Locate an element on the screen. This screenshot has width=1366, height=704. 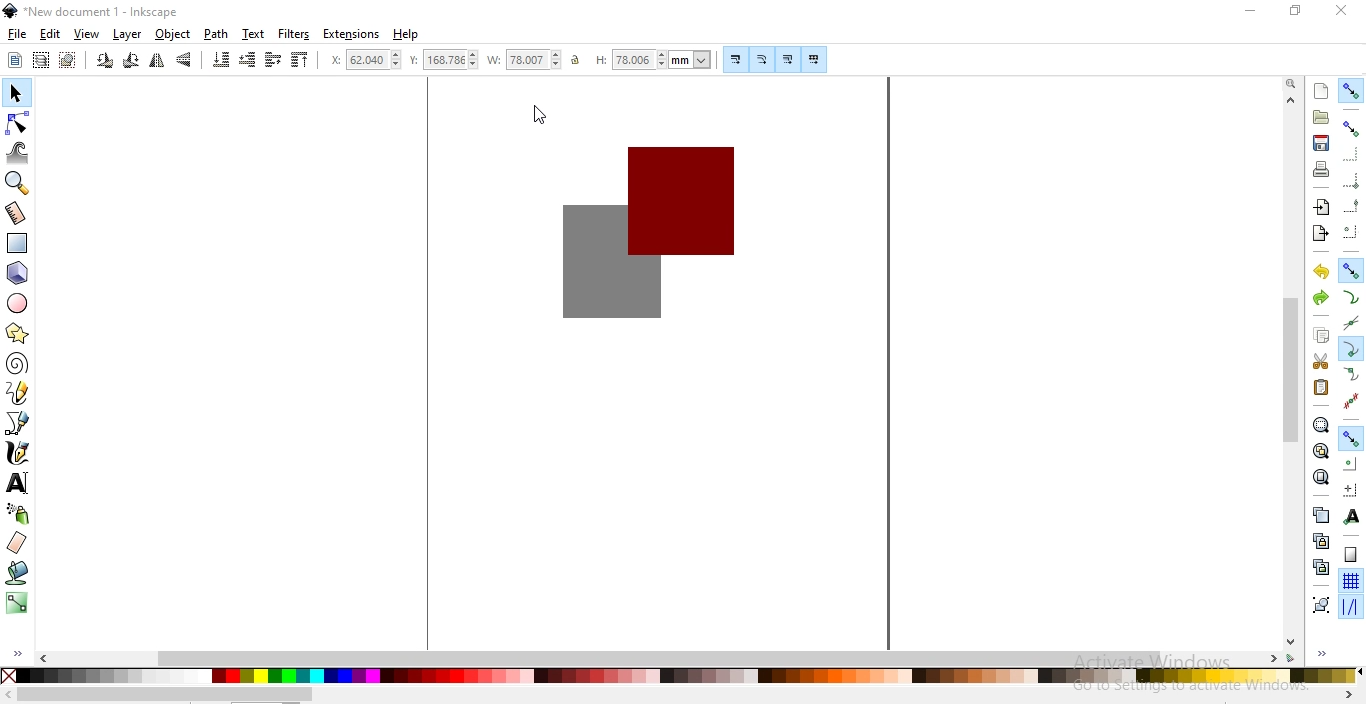
raise selection one step is located at coordinates (272, 59).